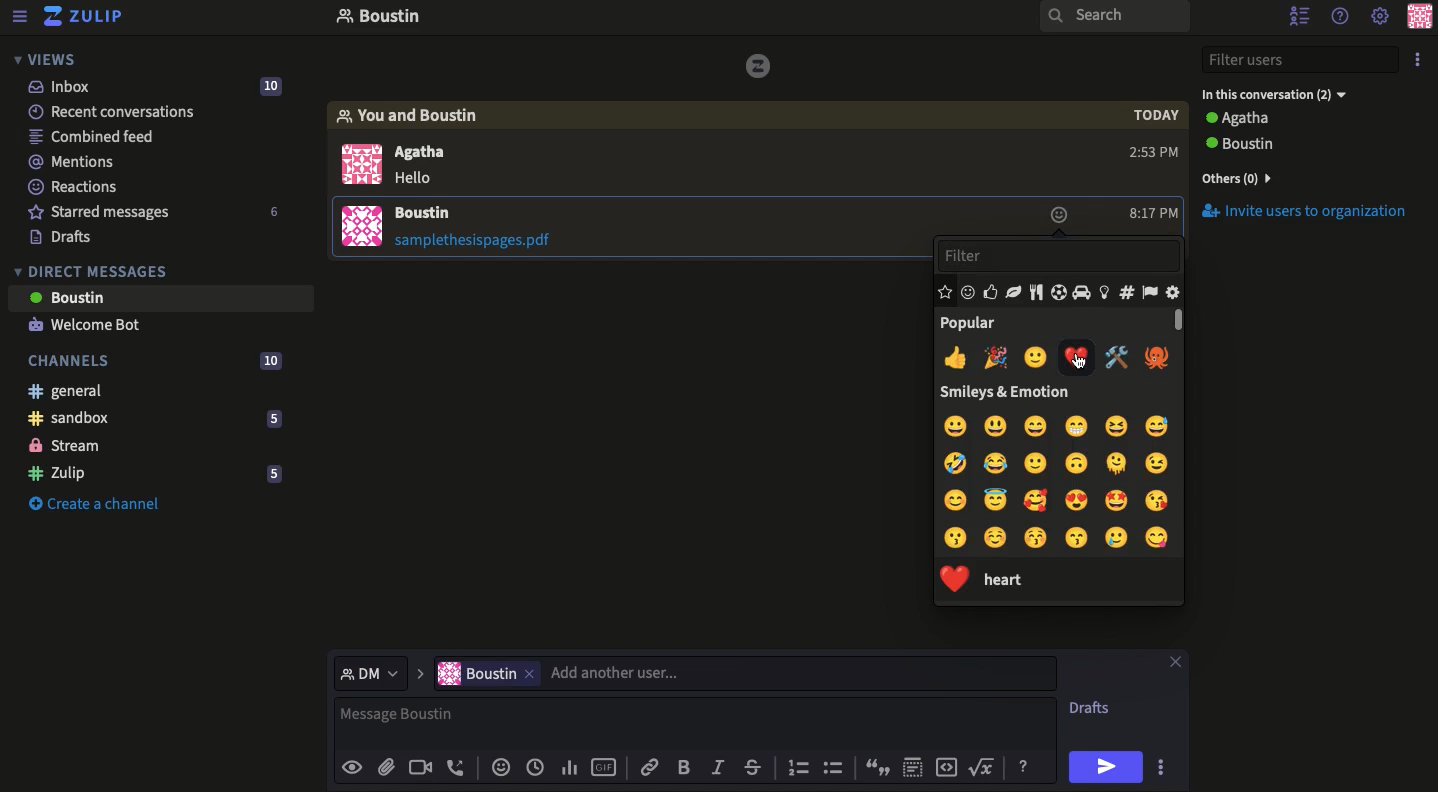 This screenshot has width=1438, height=792. I want to click on big smile, so click(1037, 427).